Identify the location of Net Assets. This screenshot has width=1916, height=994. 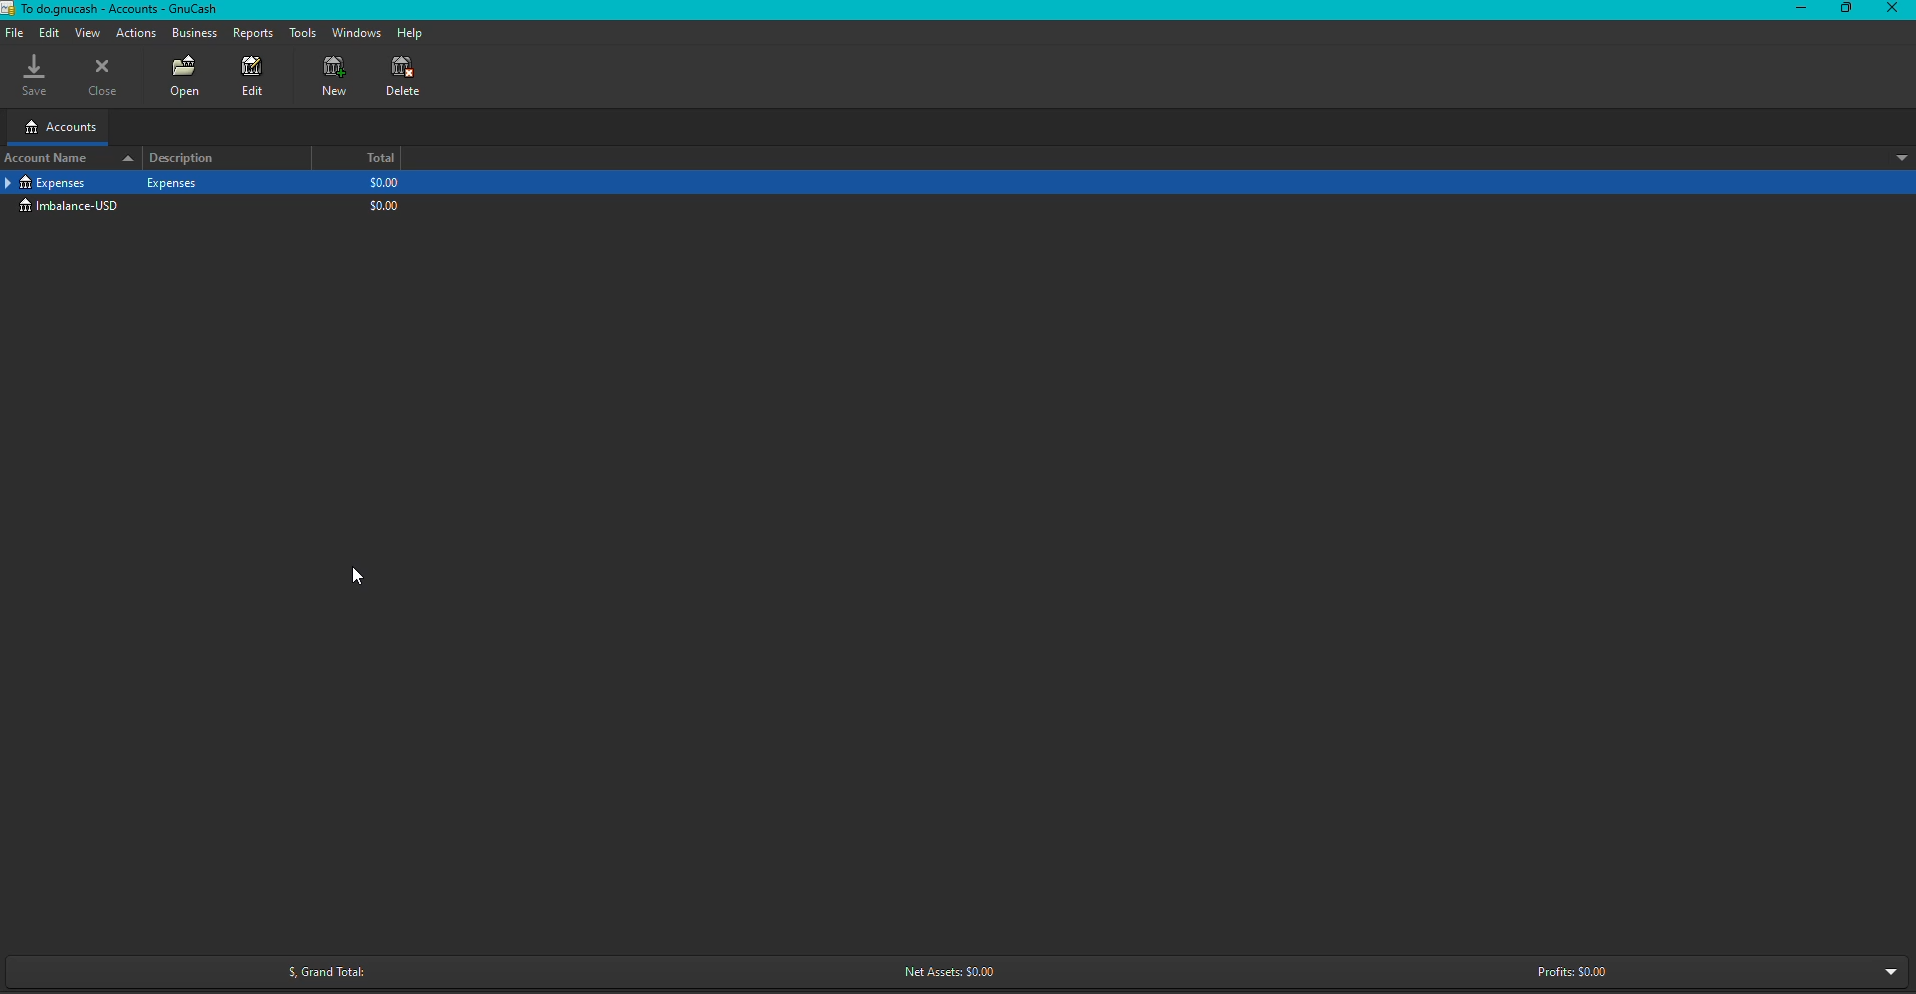
(951, 968).